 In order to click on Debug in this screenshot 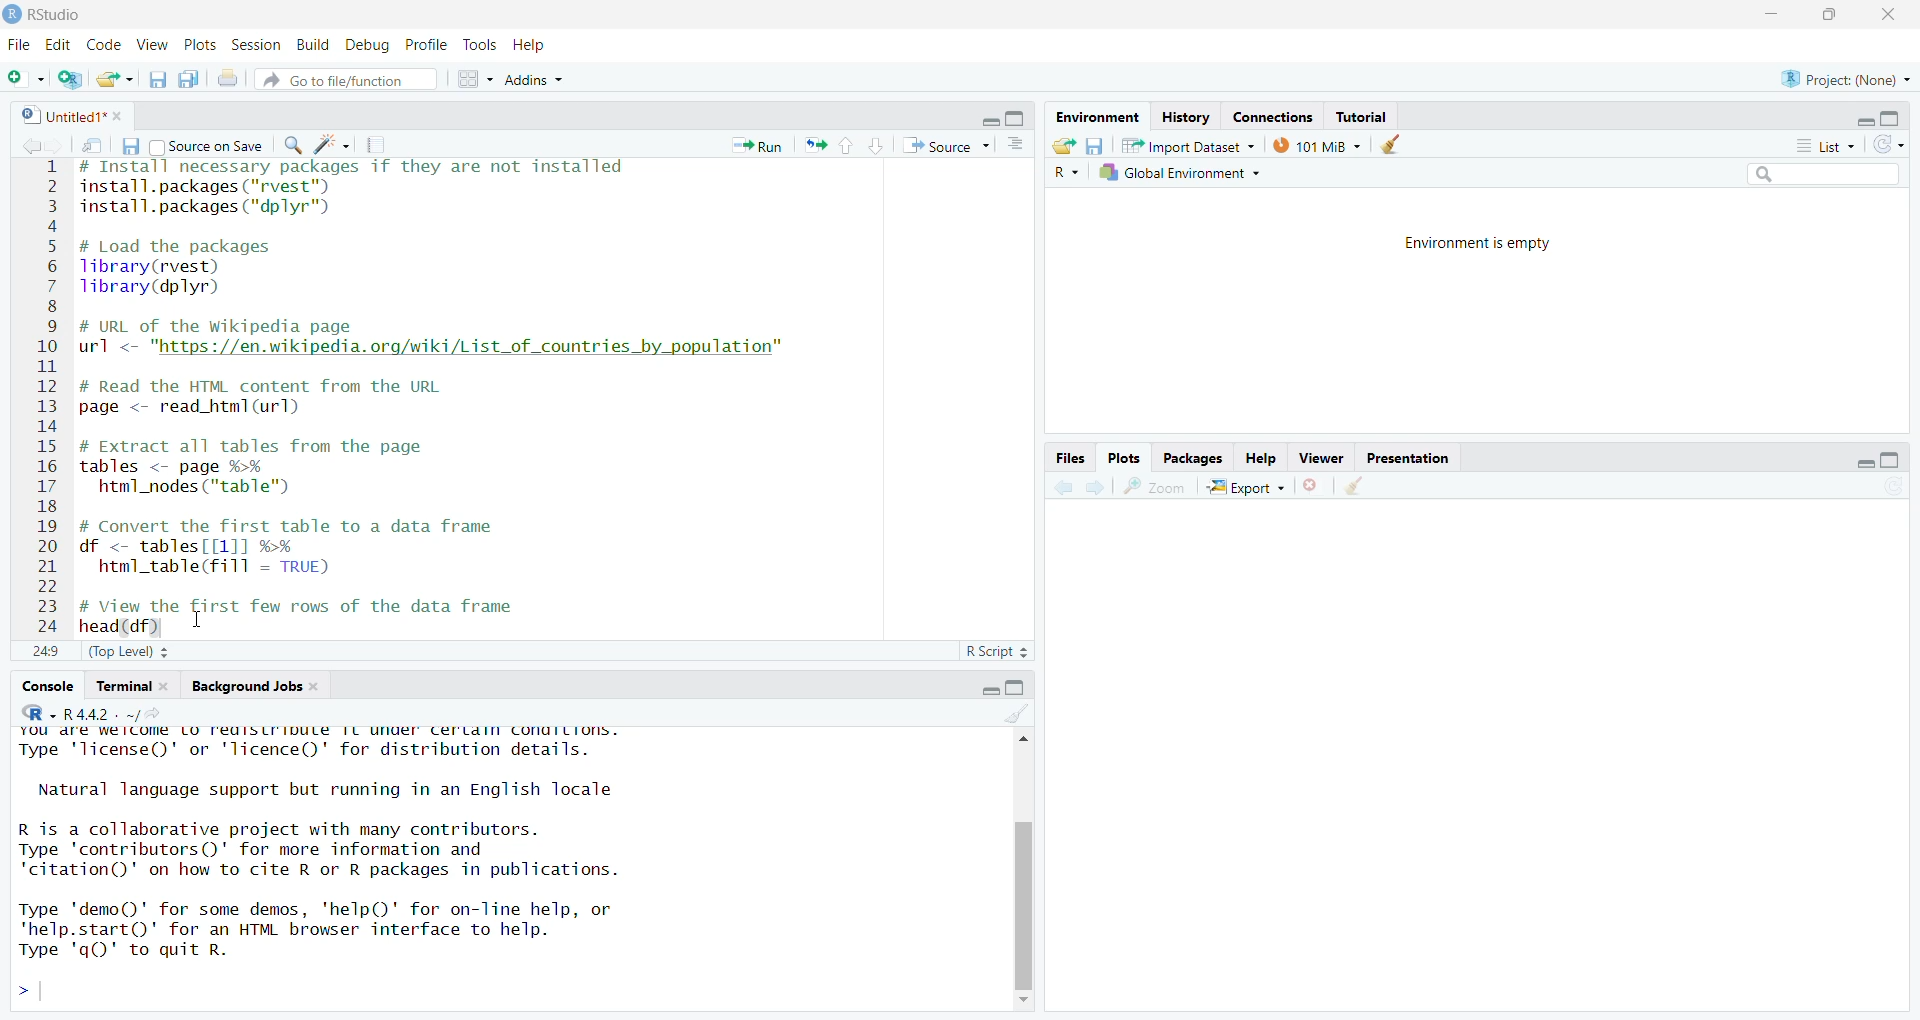, I will do `click(369, 46)`.